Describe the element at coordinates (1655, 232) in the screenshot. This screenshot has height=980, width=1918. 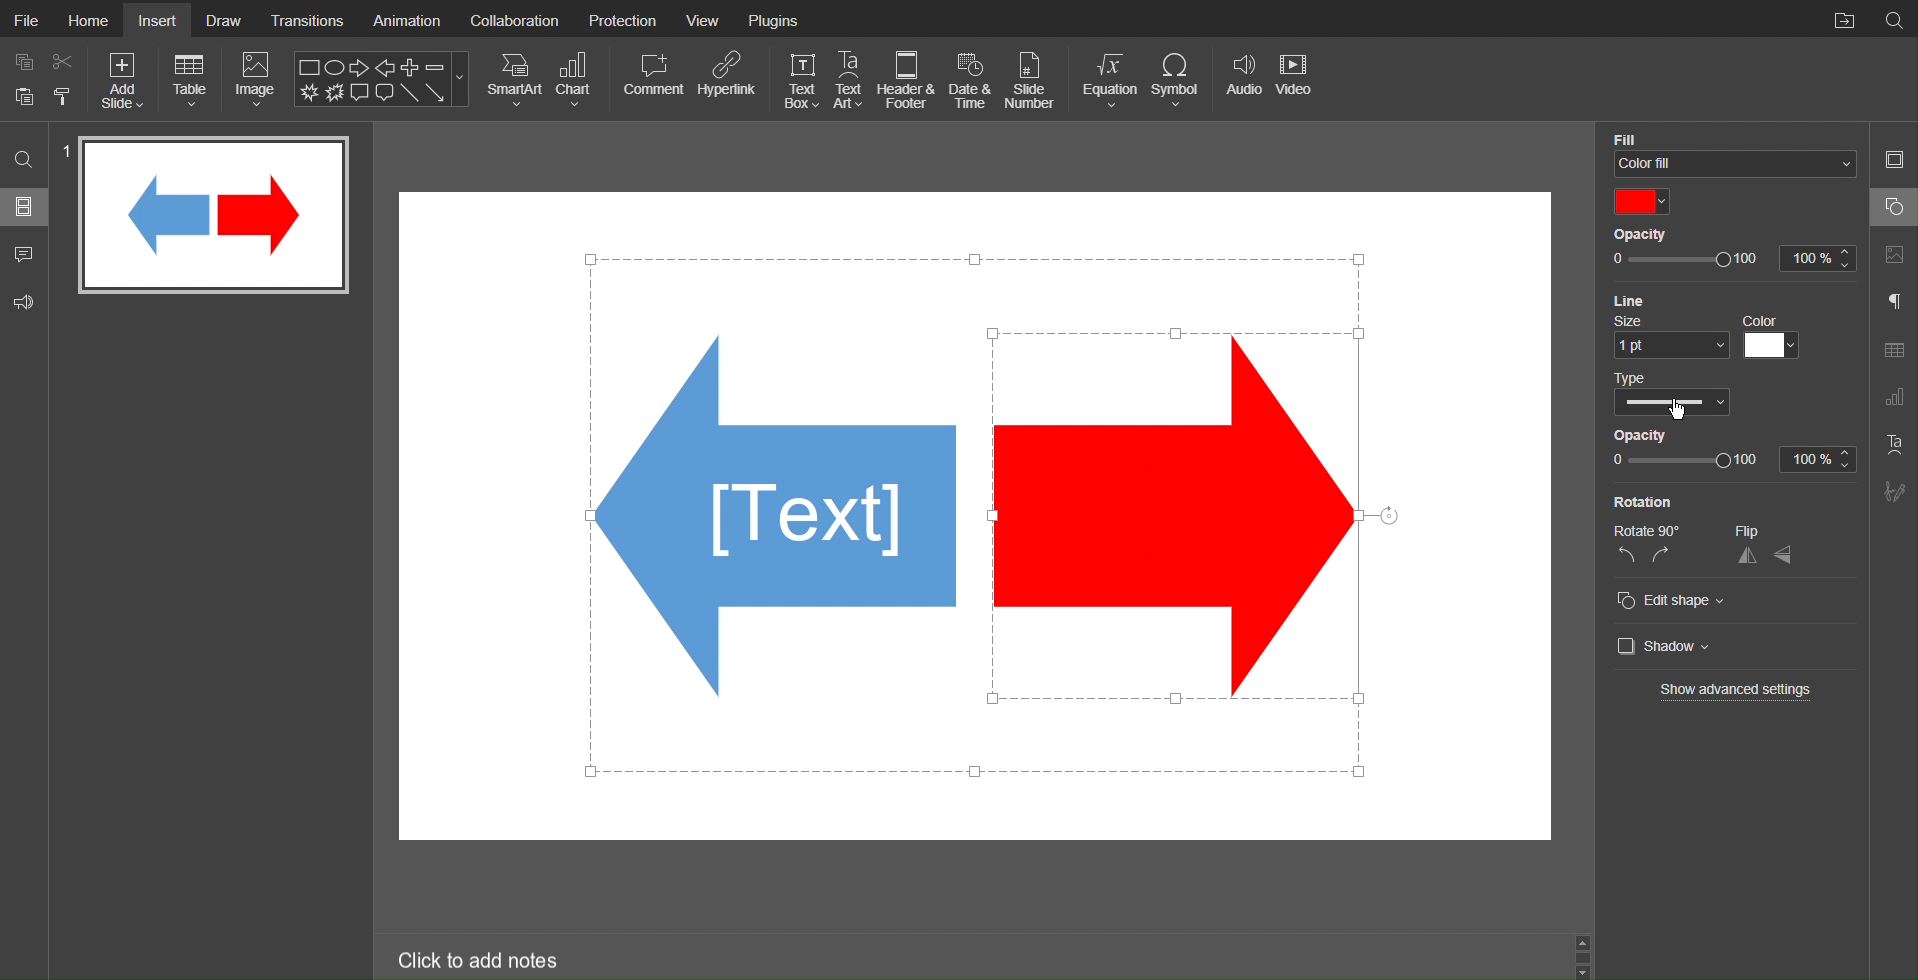
I see `Opacity` at that location.